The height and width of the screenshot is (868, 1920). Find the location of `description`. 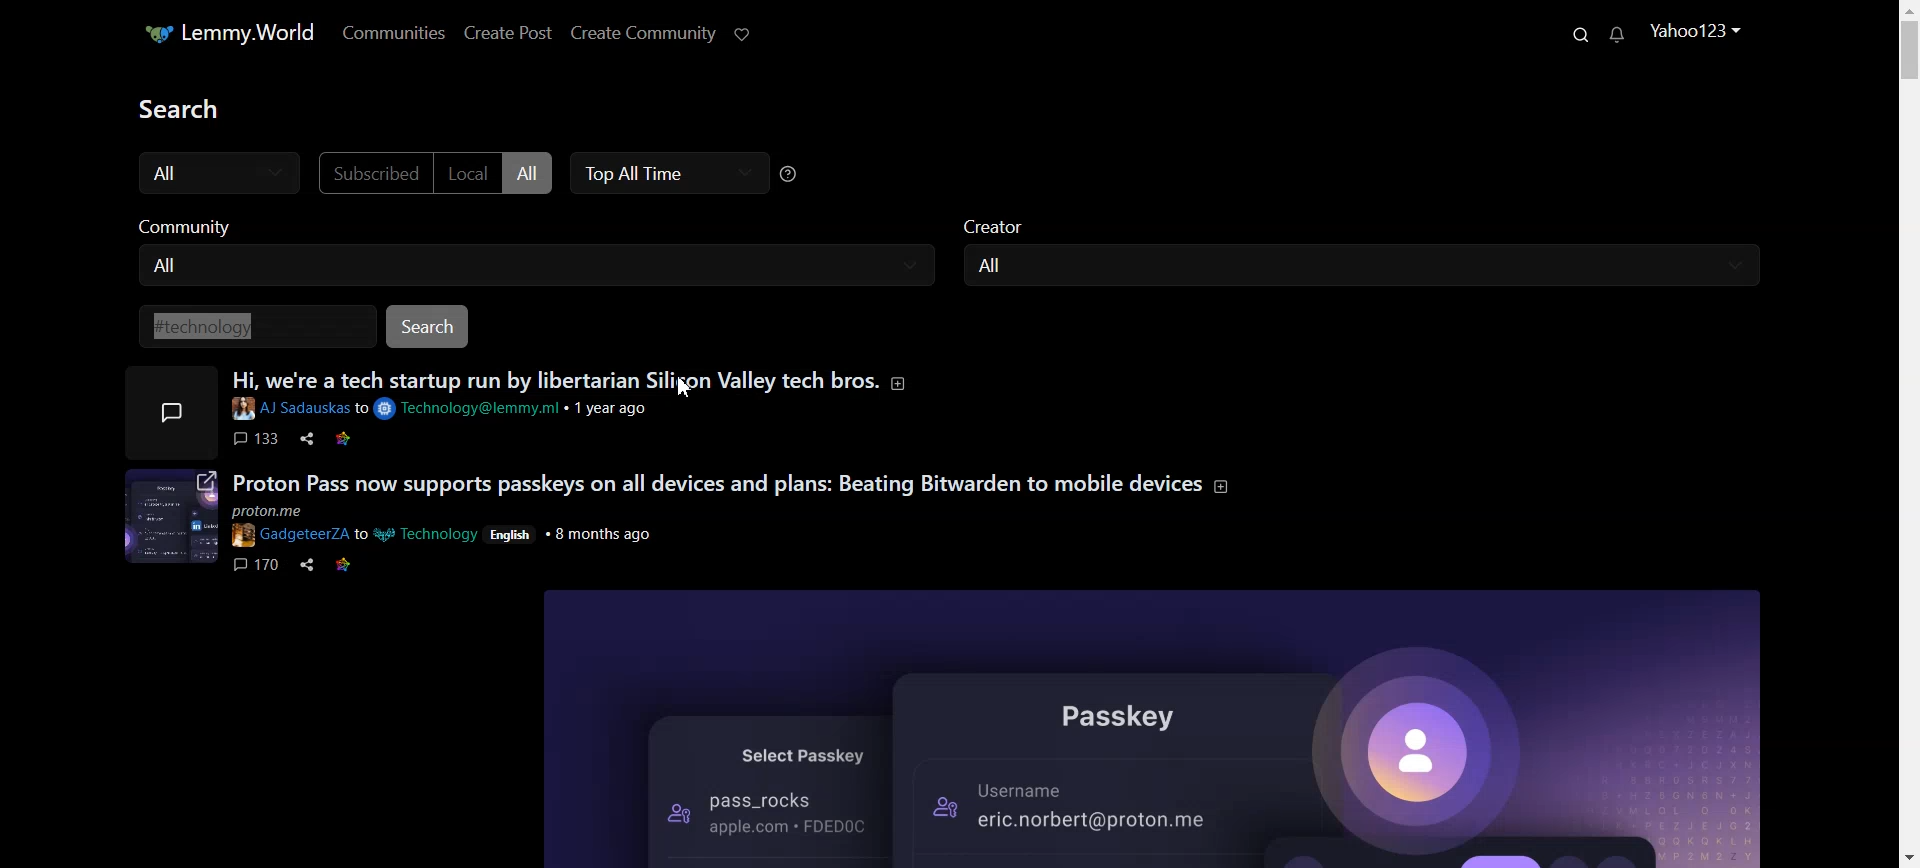

description is located at coordinates (1220, 486).